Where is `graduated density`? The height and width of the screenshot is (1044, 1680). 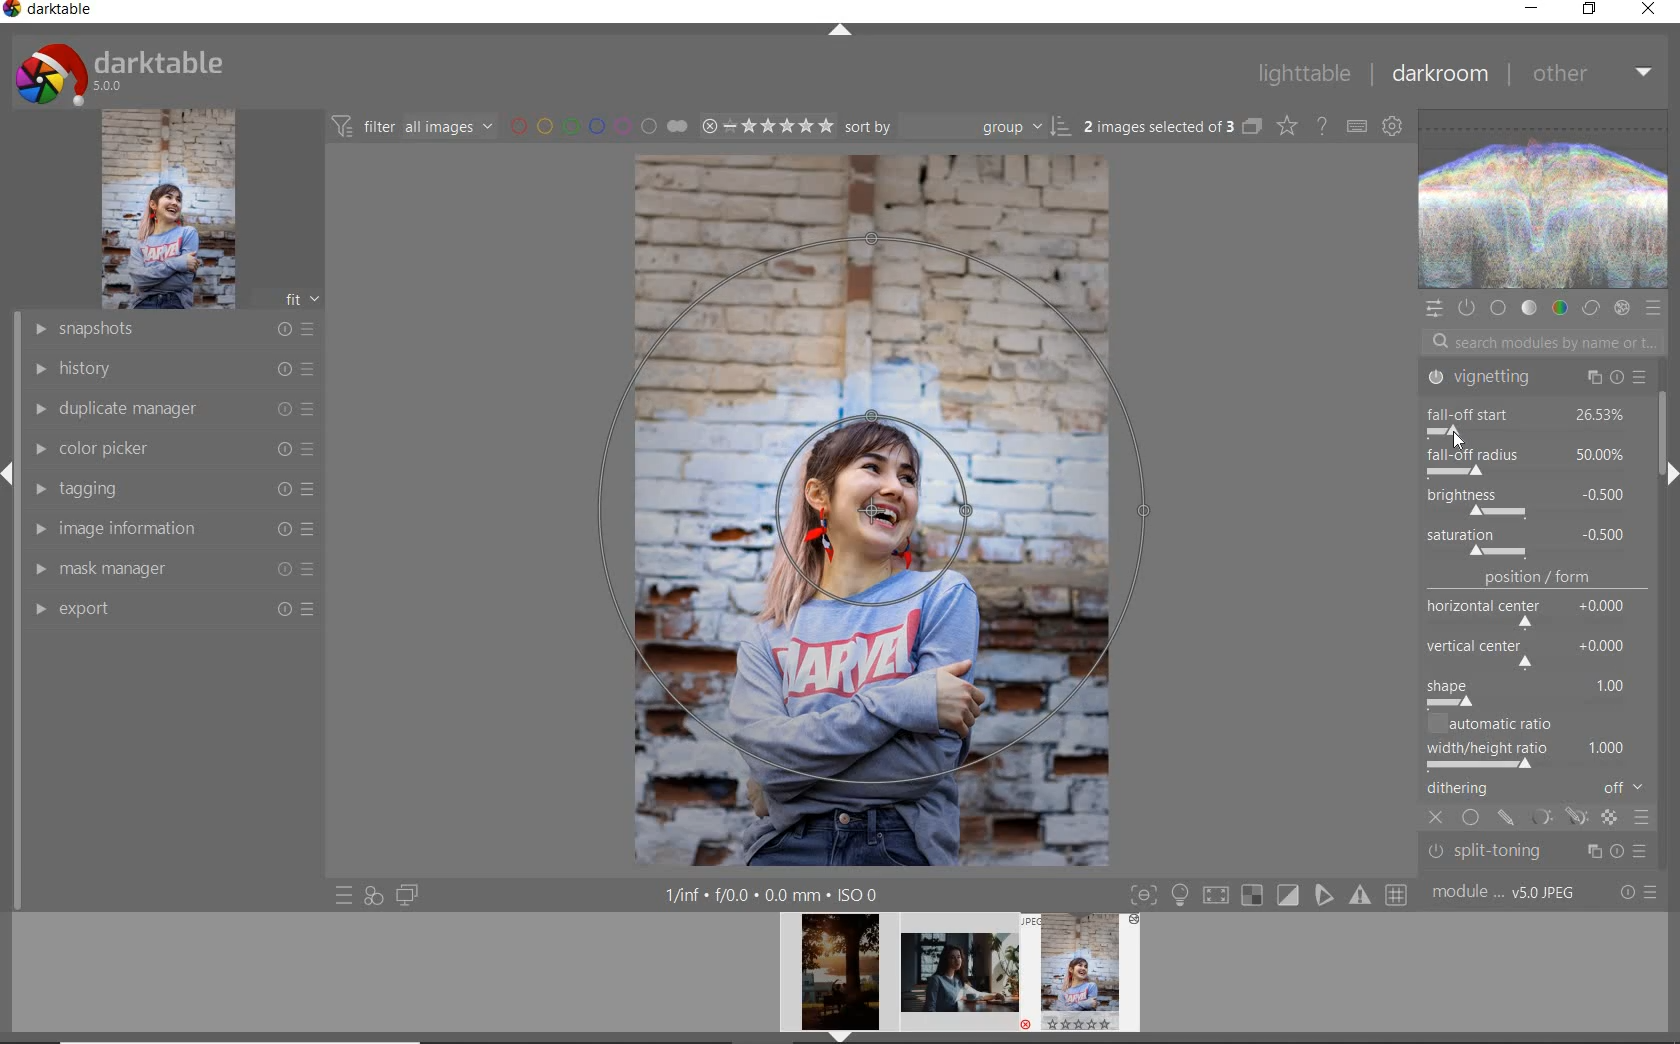 graduated density is located at coordinates (1538, 383).